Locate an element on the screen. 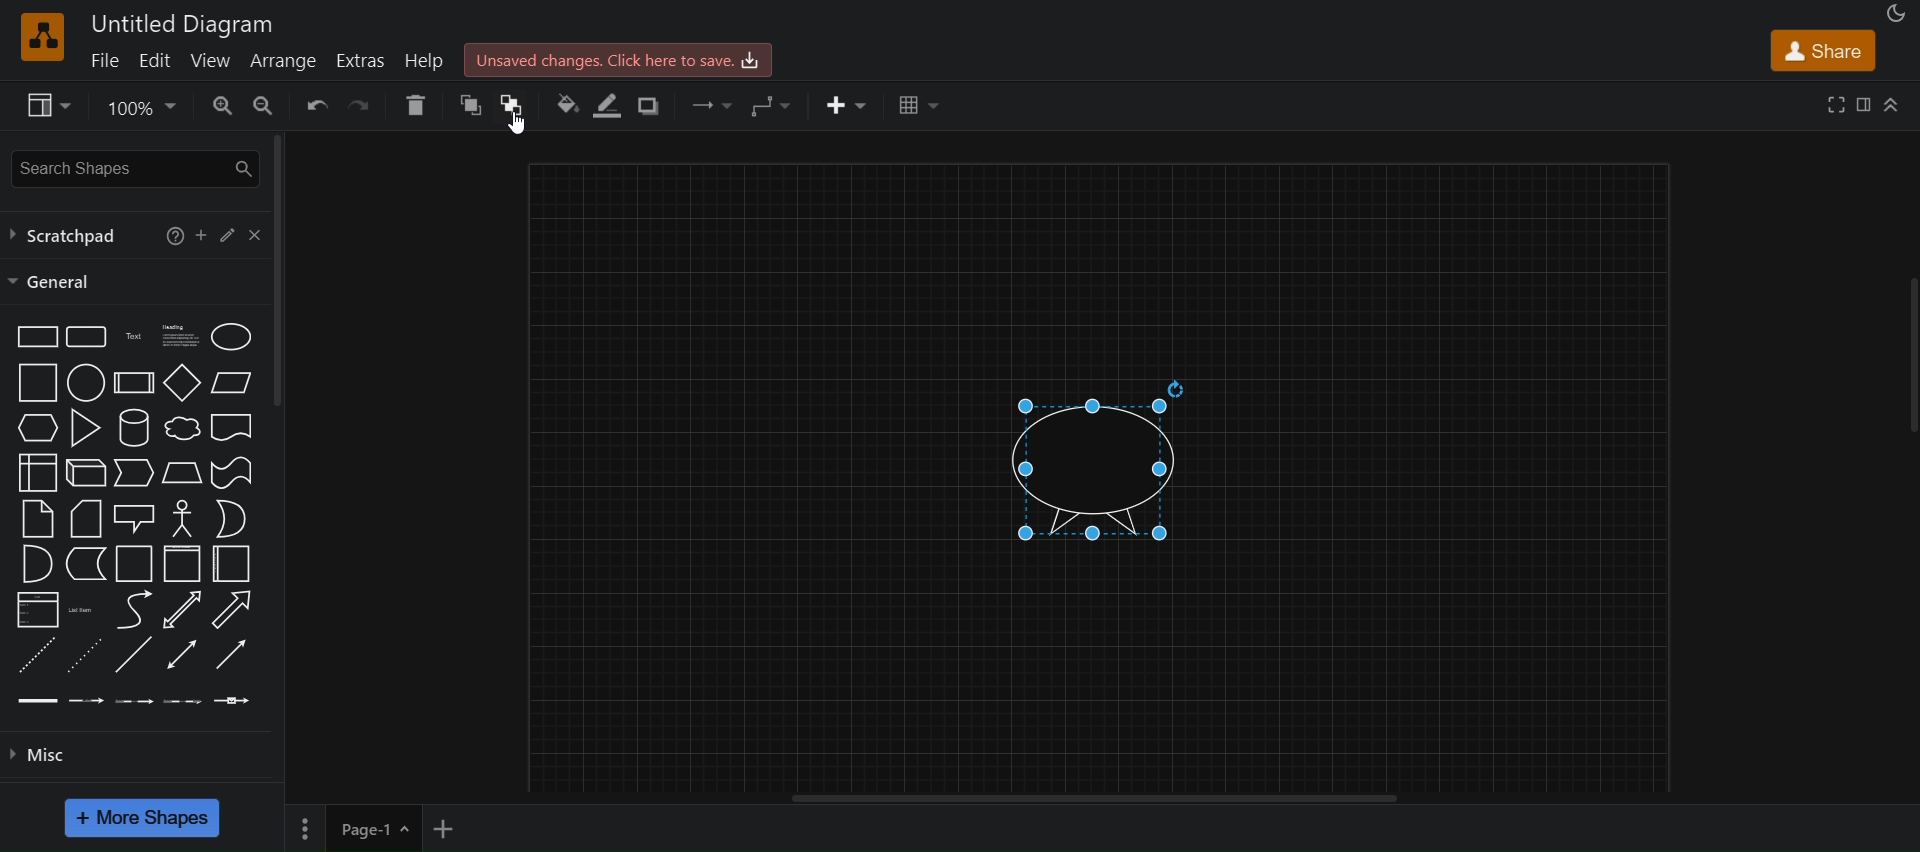 The width and height of the screenshot is (1920, 852). container is located at coordinates (130, 564).